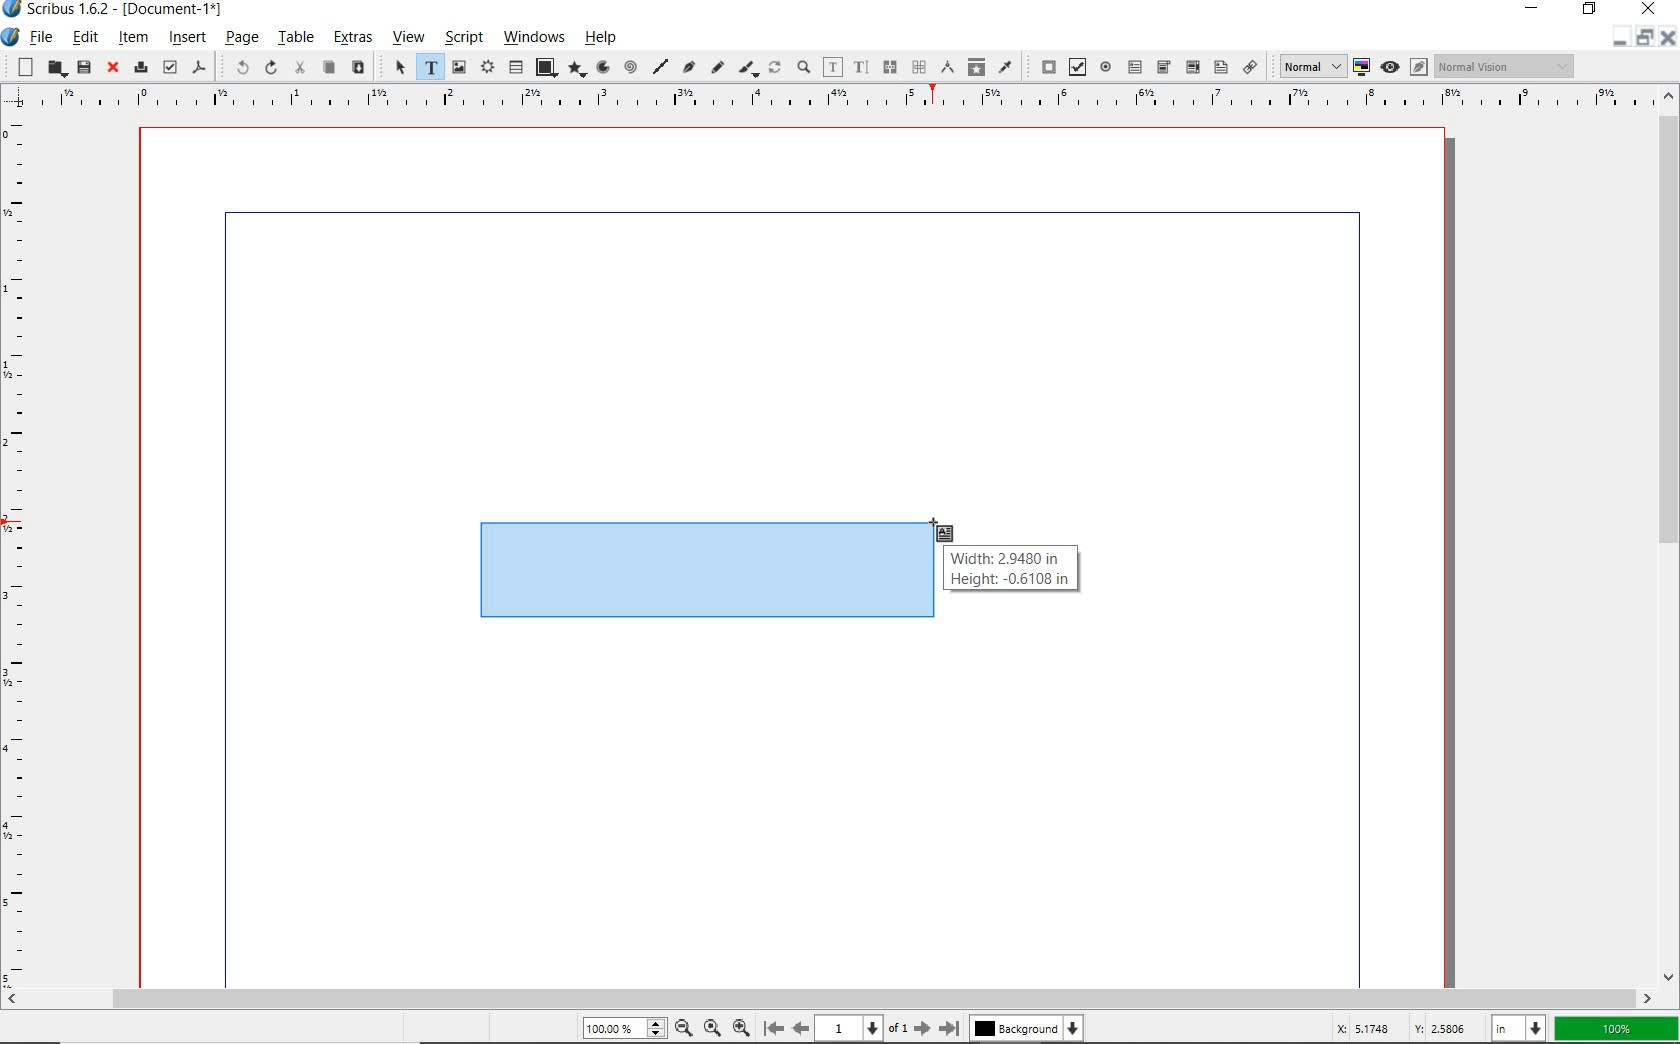 This screenshot has height=1044, width=1680. Describe the element at coordinates (545, 68) in the screenshot. I see `shape` at that location.